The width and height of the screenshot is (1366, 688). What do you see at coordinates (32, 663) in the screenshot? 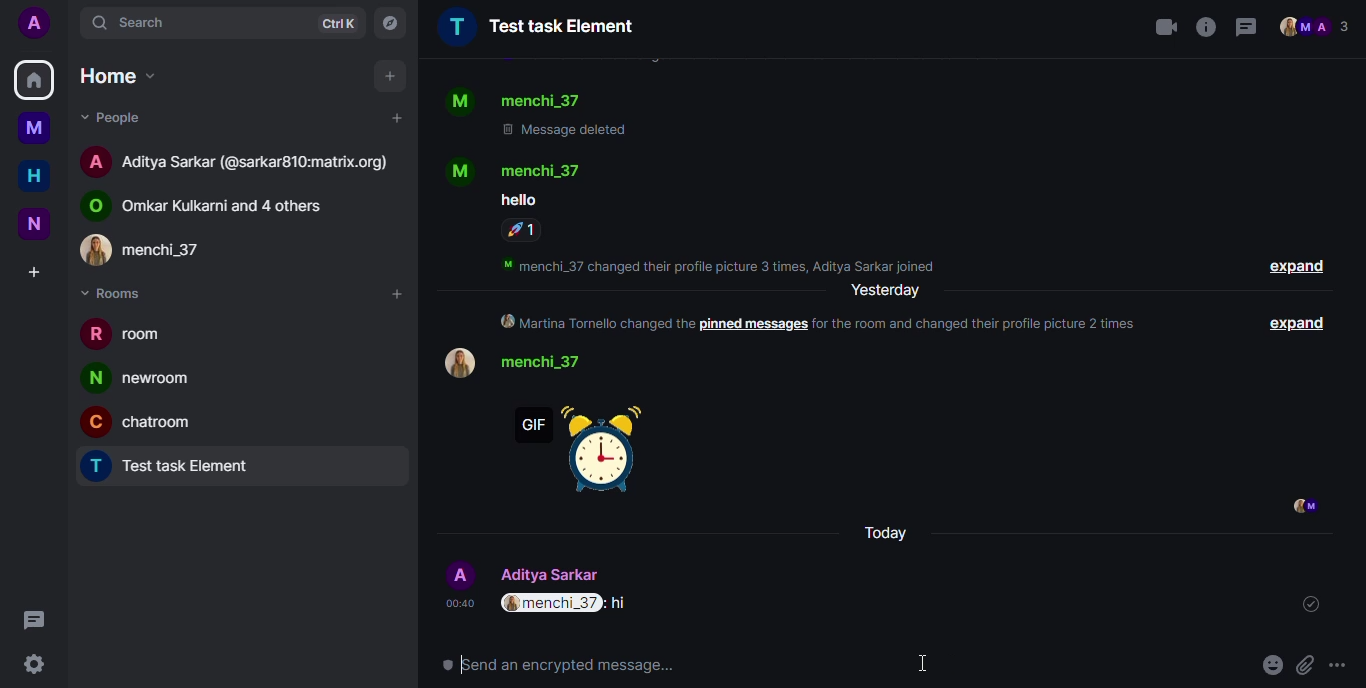
I see `quick settings` at bounding box center [32, 663].